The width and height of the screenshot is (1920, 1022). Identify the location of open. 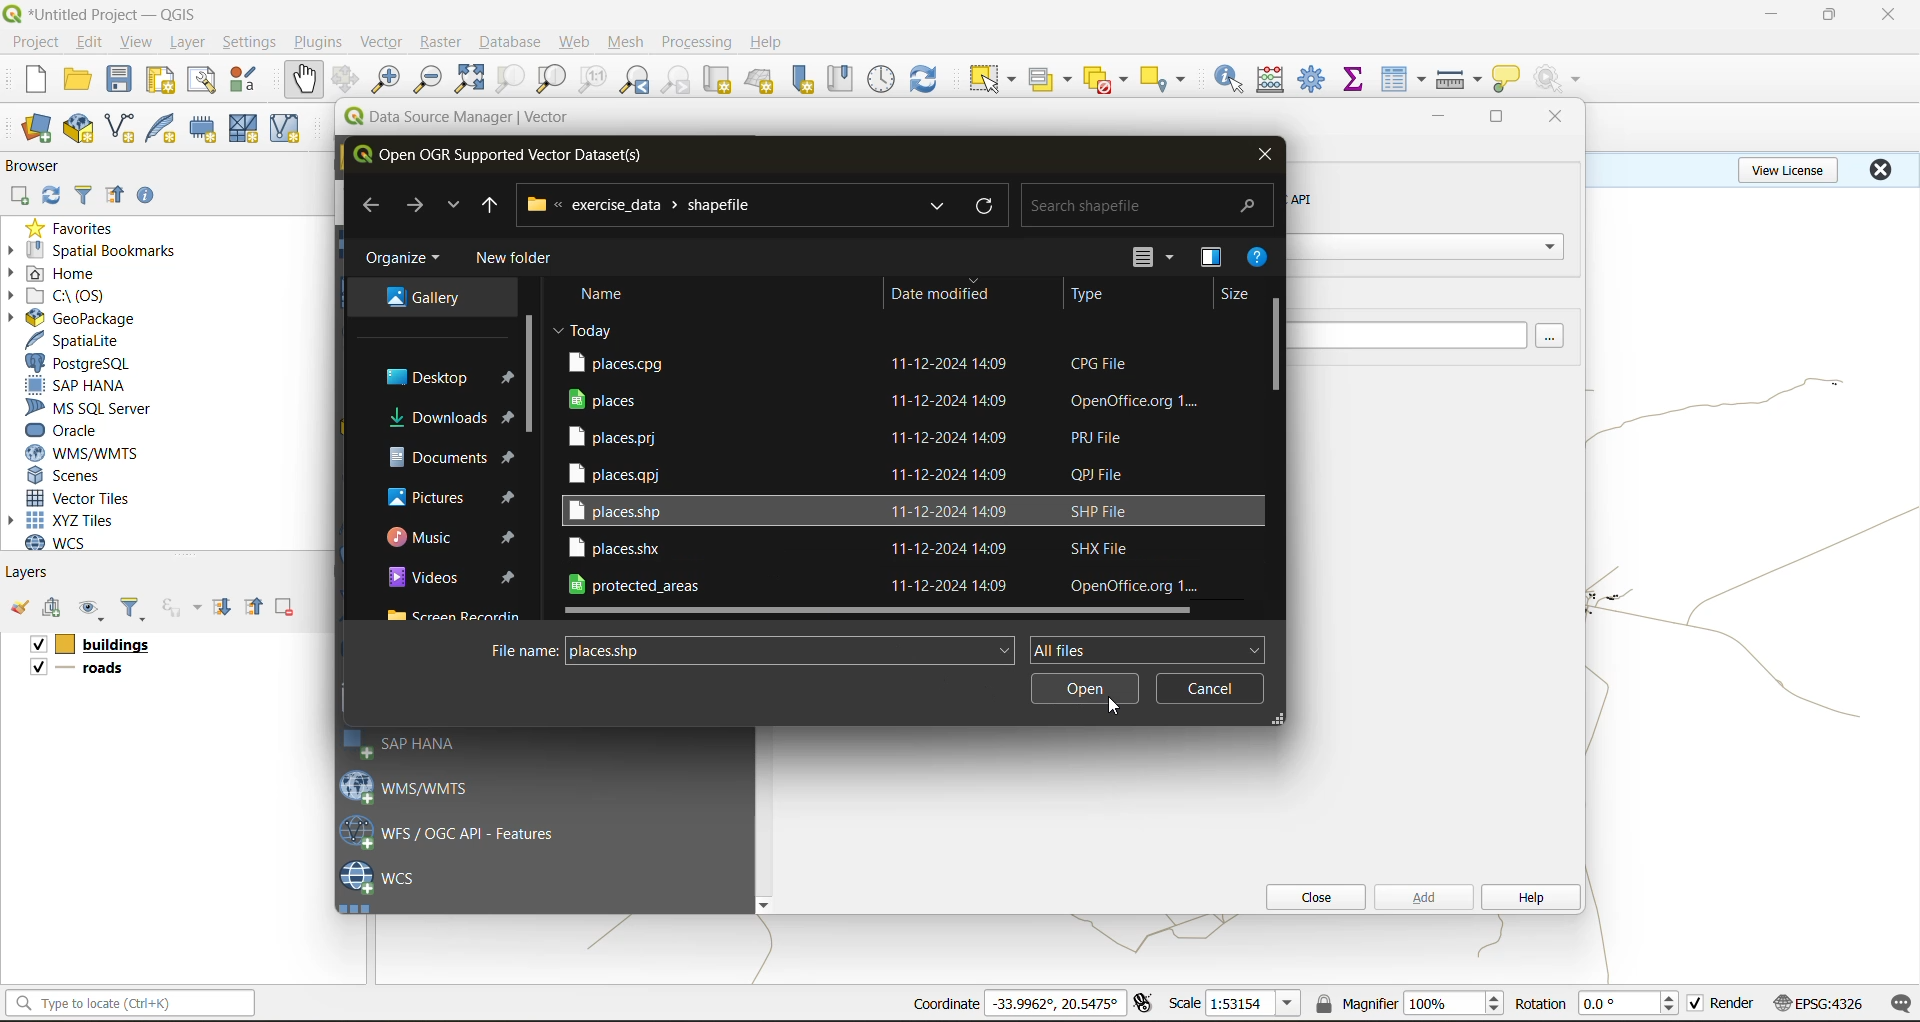
(1086, 691).